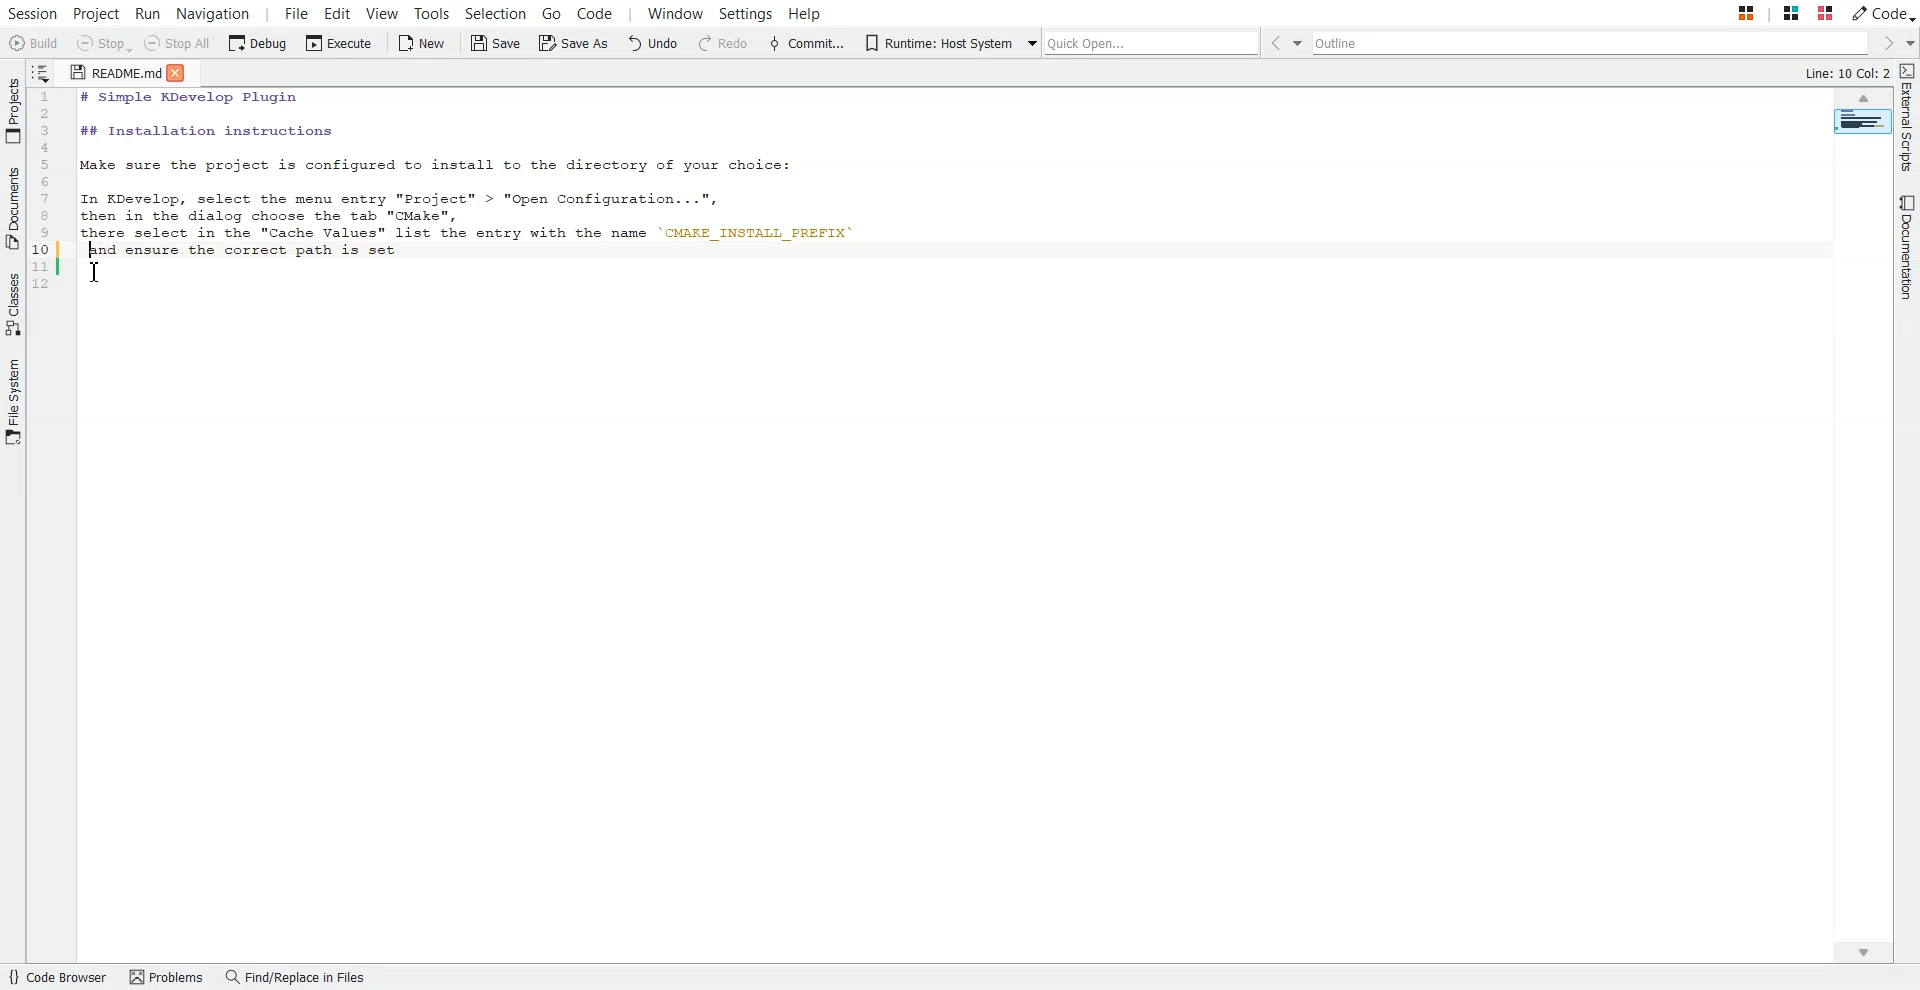 Image resolution: width=1920 pixels, height=990 pixels. What do you see at coordinates (41, 72) in the screenshot?
I see `Show sorted list` at bounding box center [41, 72].